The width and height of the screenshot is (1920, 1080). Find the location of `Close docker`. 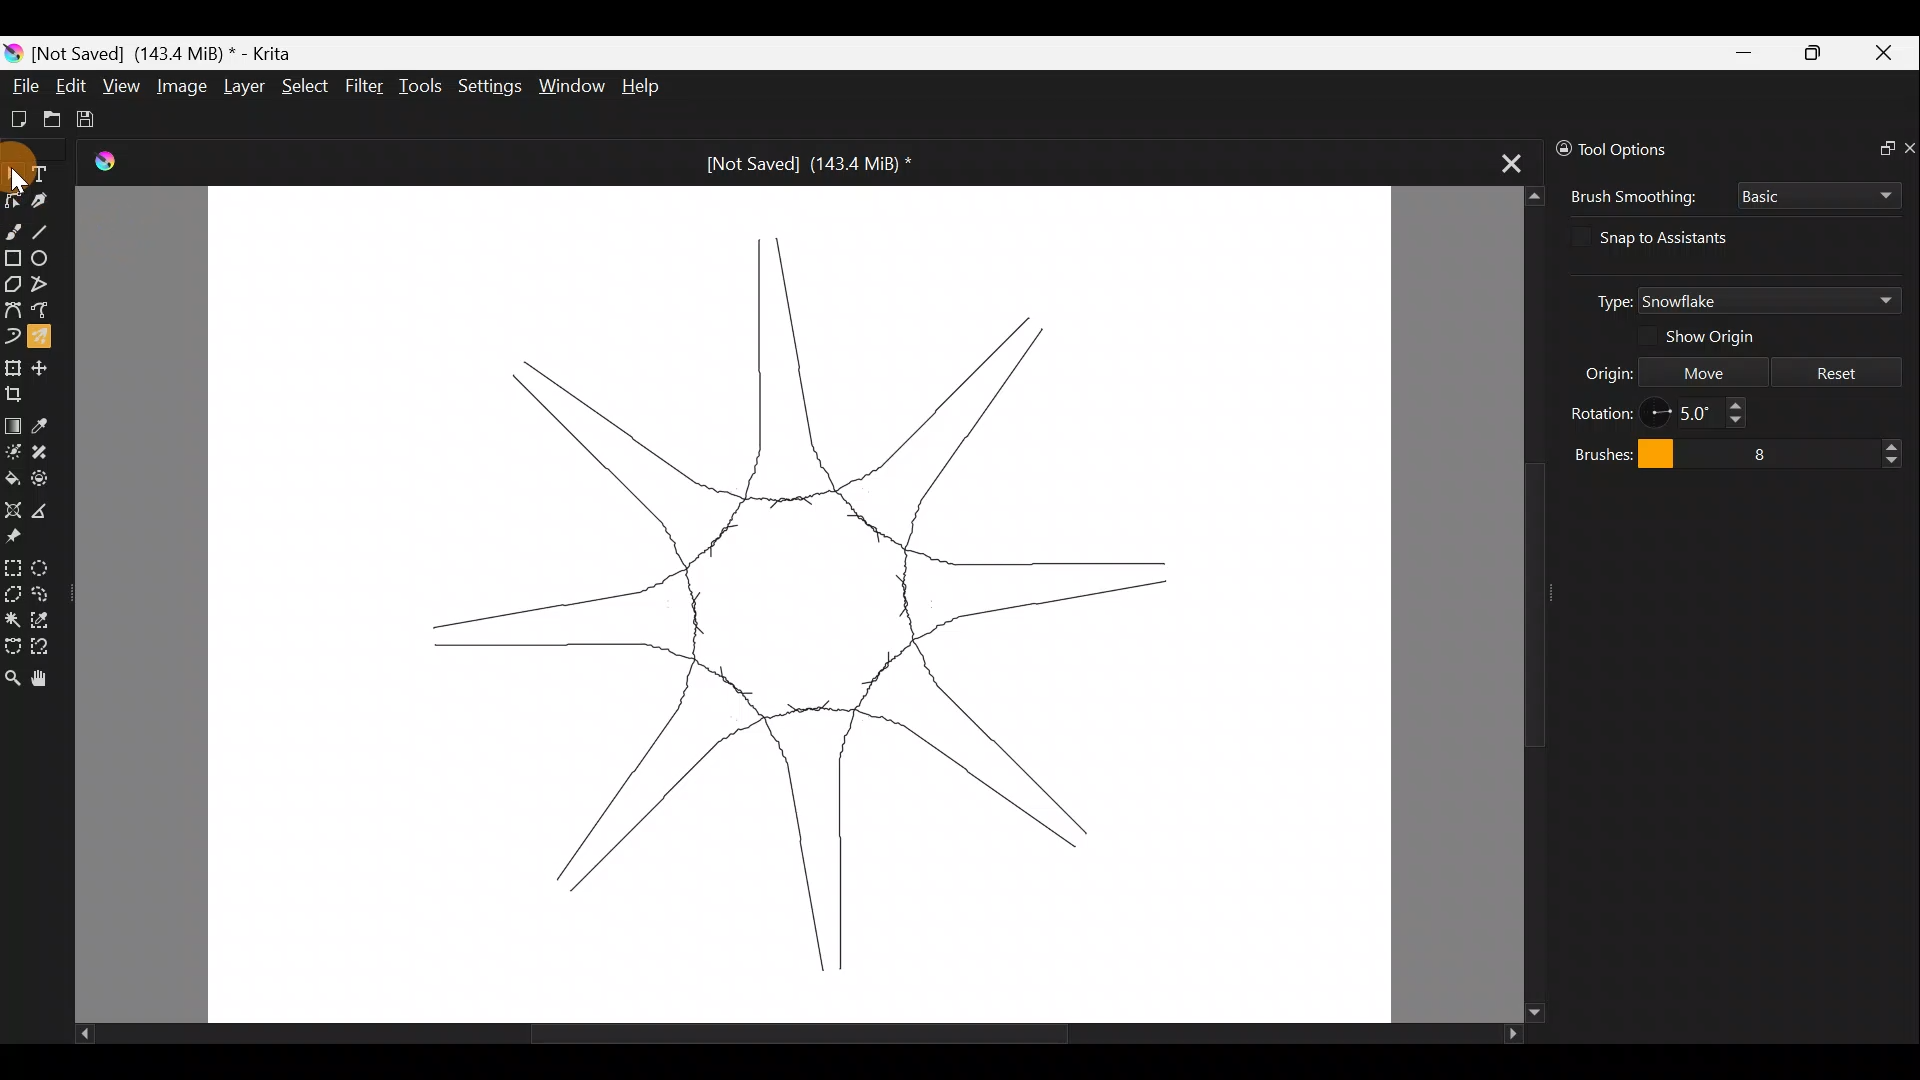

Close docker is located at coordinates (1908, 144).